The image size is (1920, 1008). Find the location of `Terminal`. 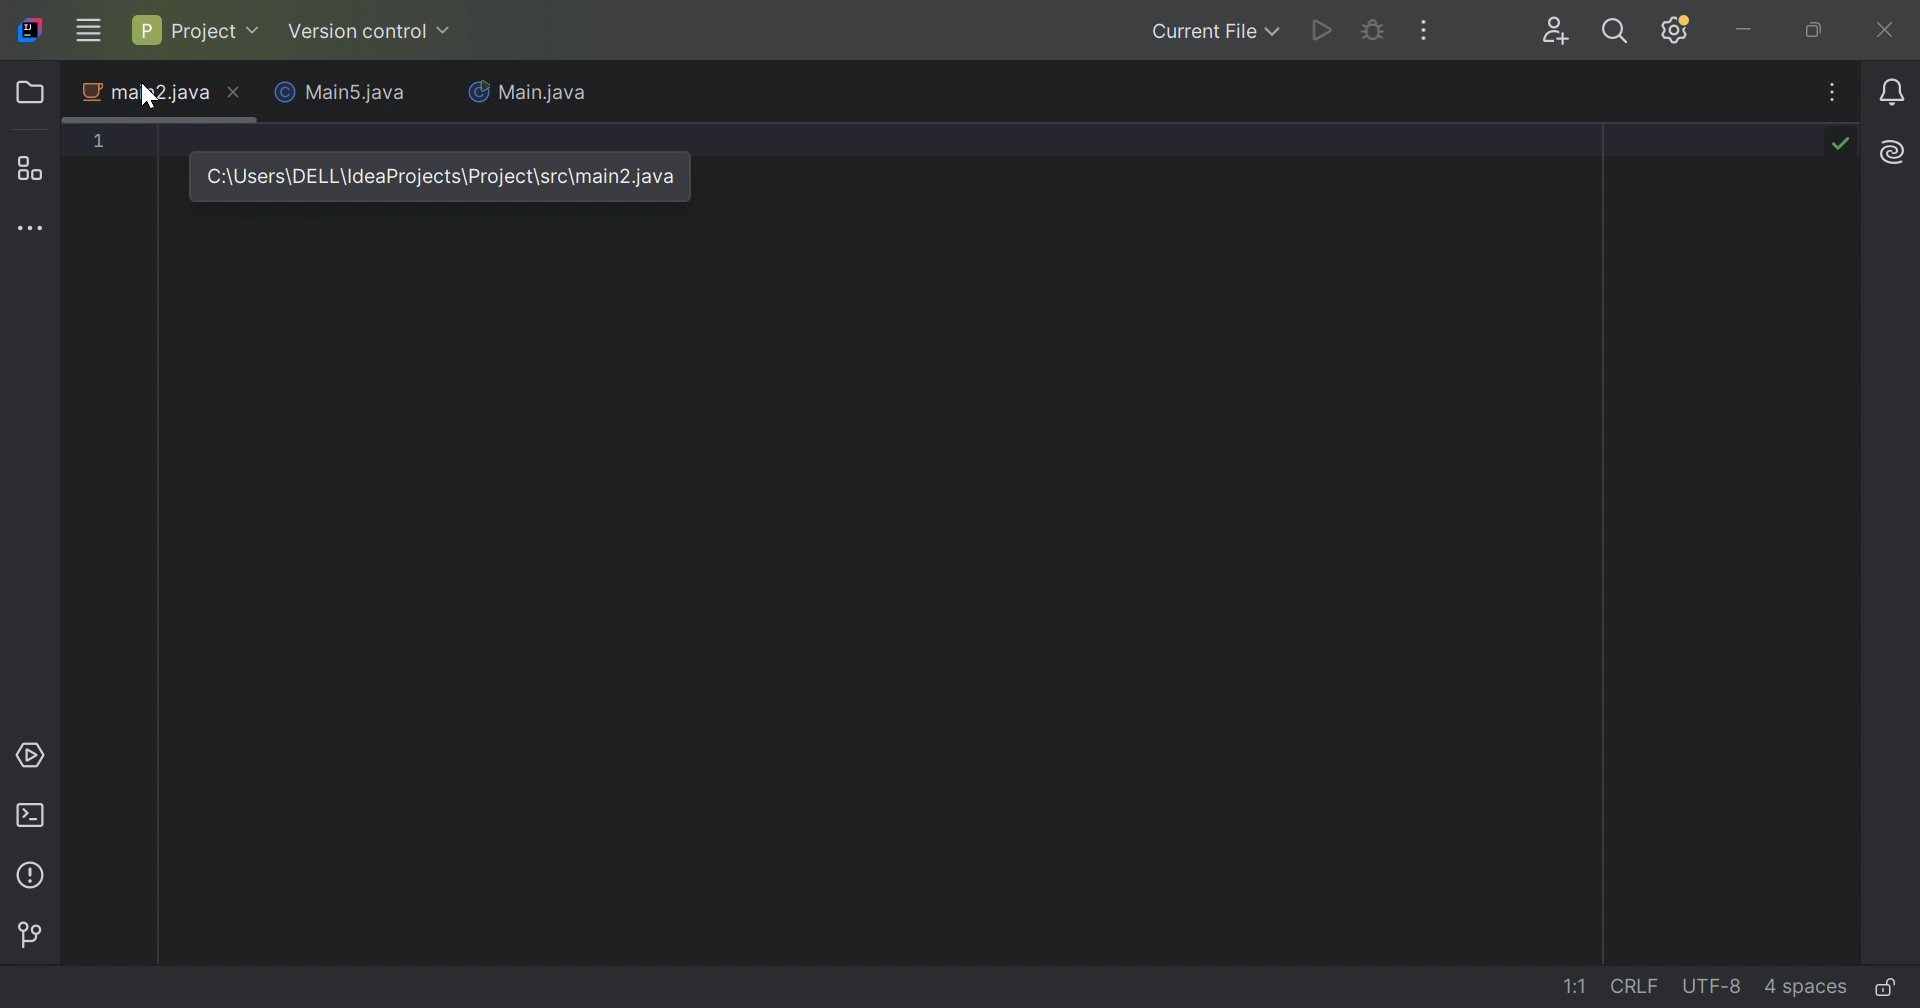

Terminal is located at coordinates (33, 818).